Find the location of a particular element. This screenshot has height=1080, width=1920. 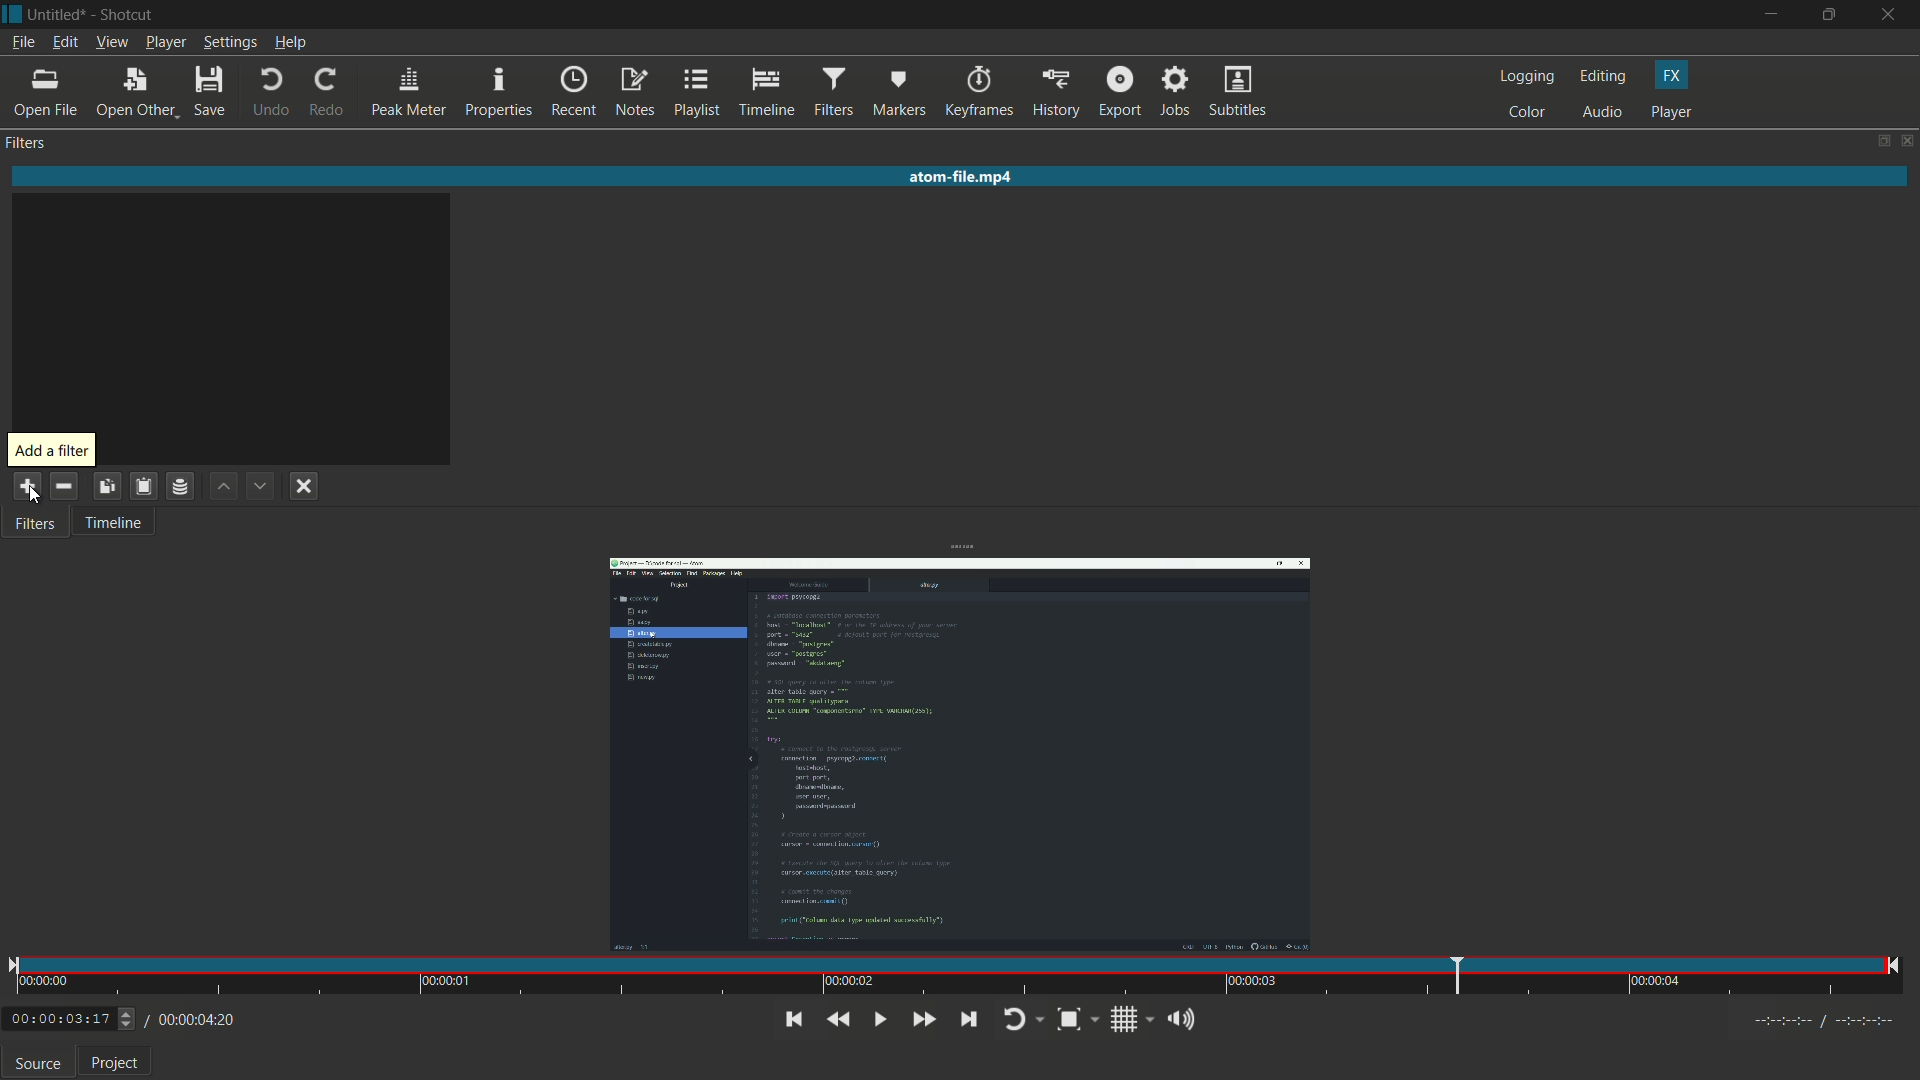

 / 00:00:04:20 (total time) is located at coordinates (192, 1017).